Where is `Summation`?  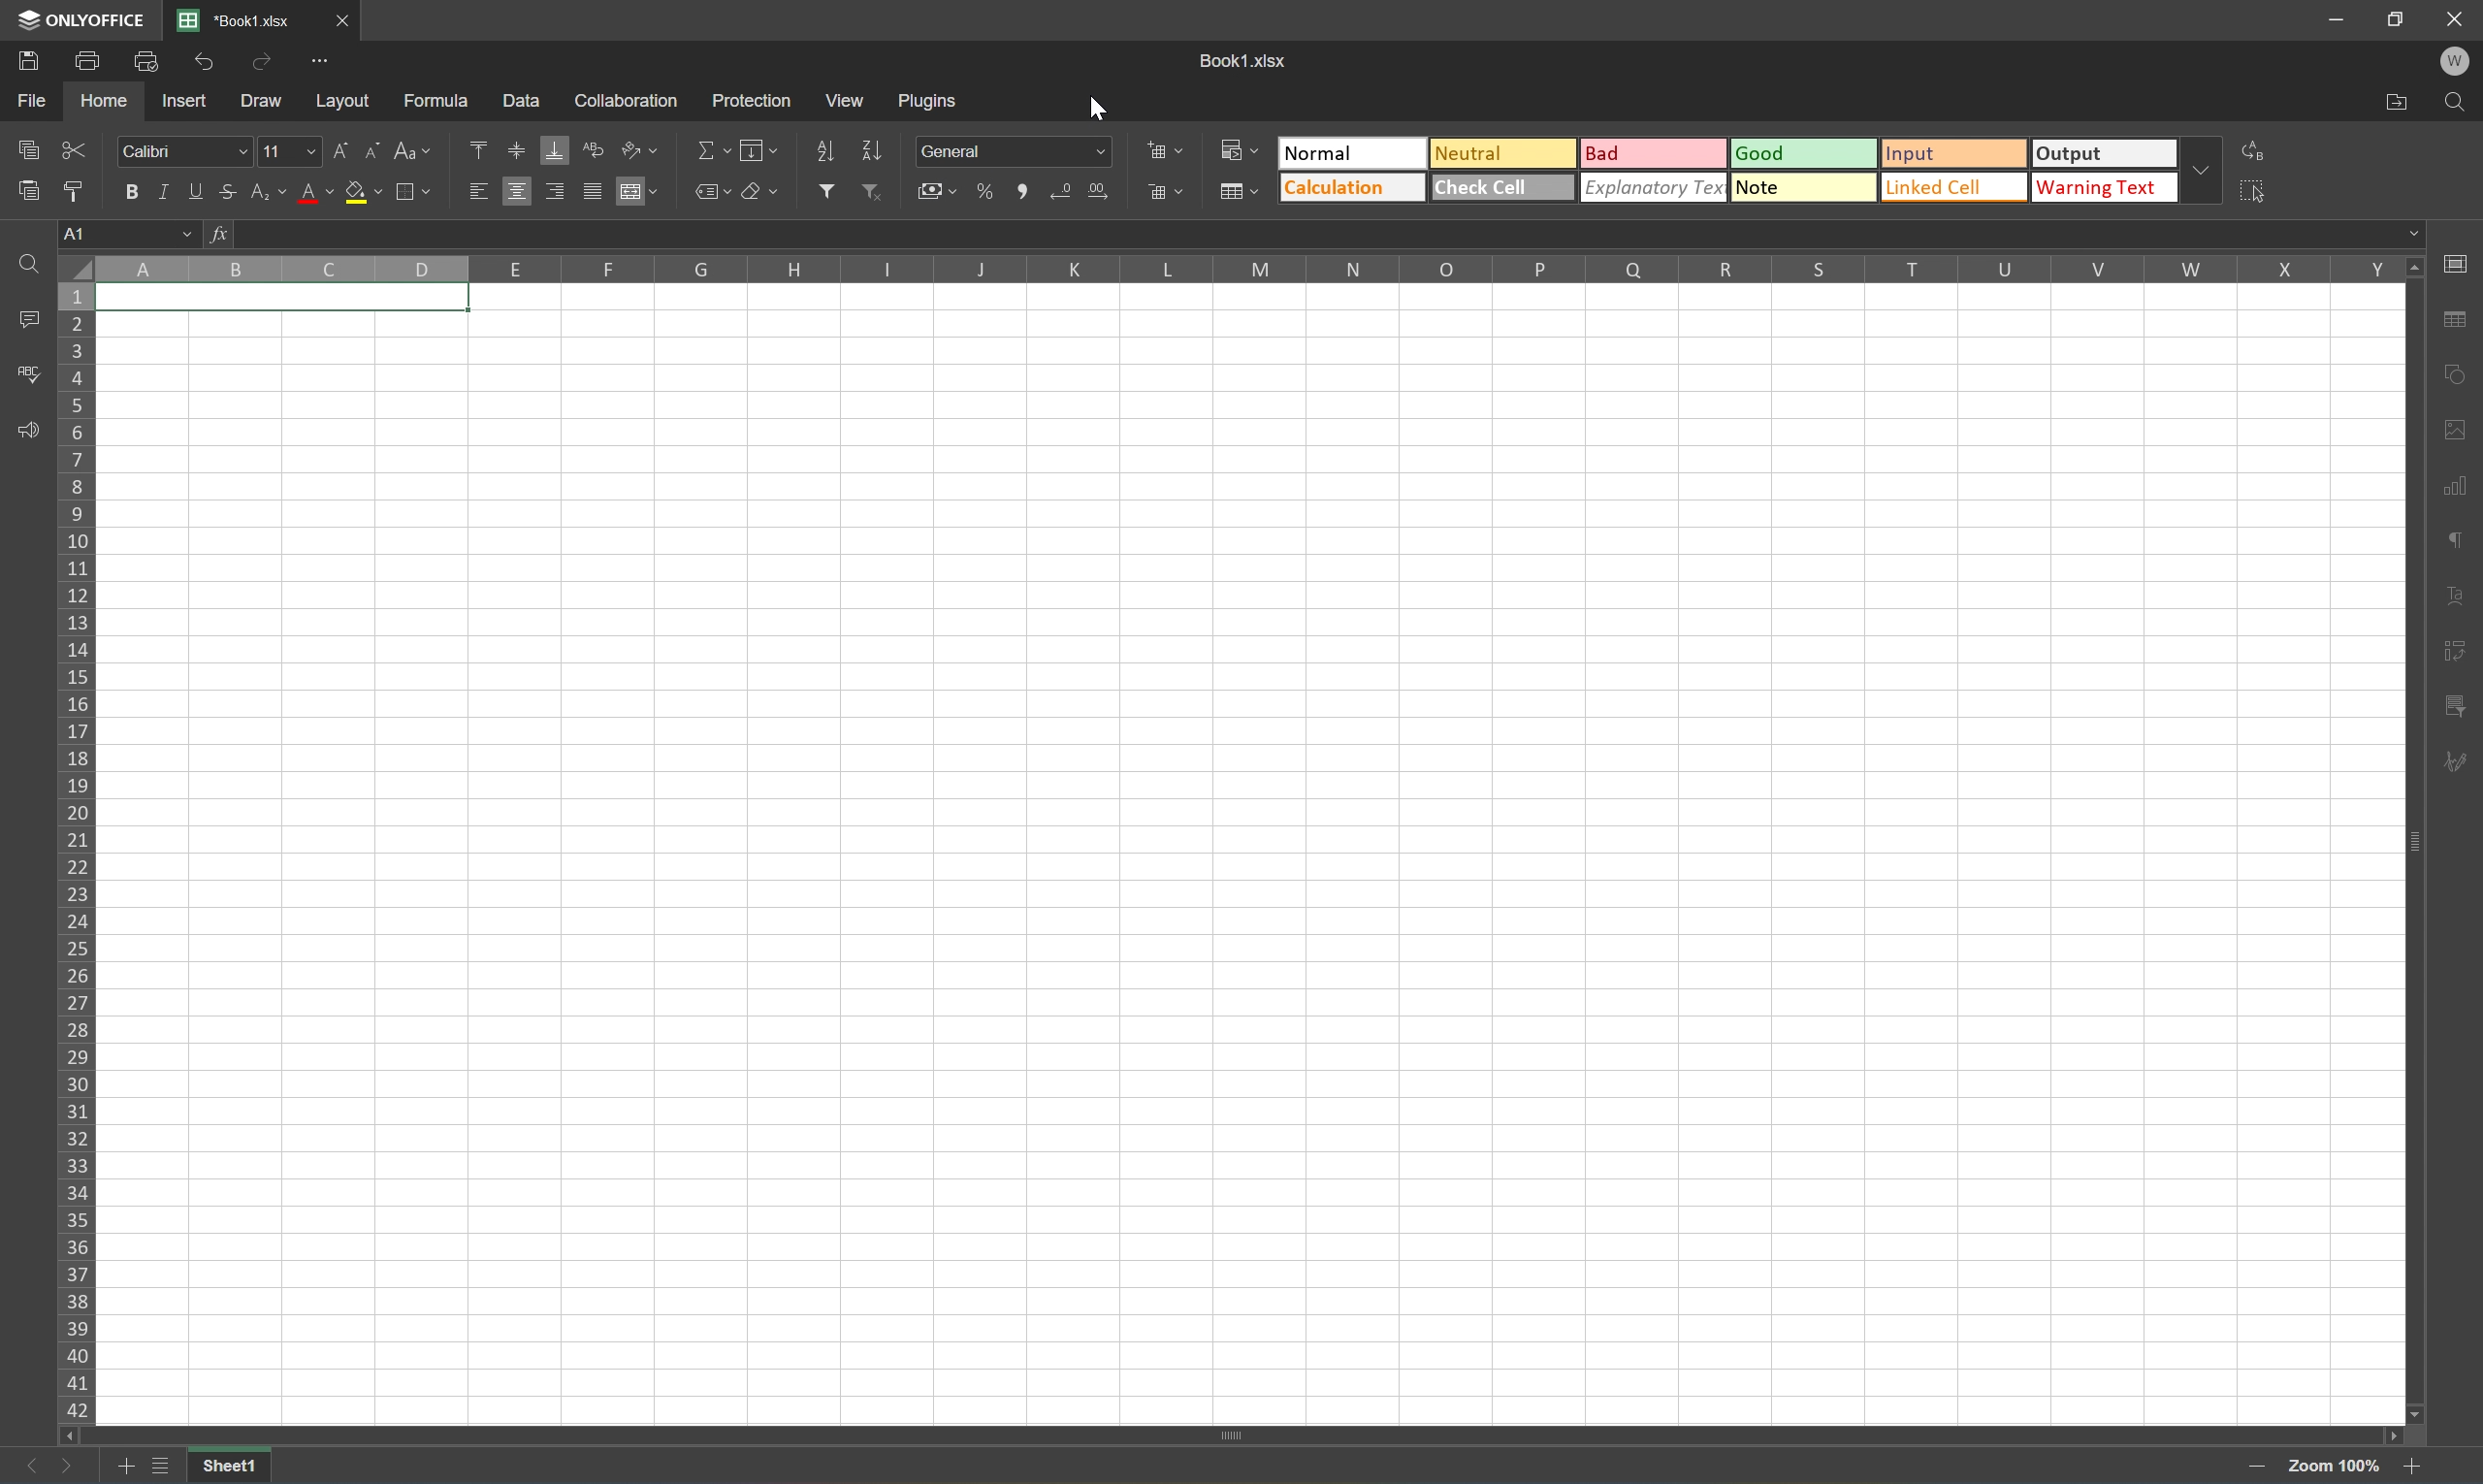
Summation is located at coordinates (710, 150).